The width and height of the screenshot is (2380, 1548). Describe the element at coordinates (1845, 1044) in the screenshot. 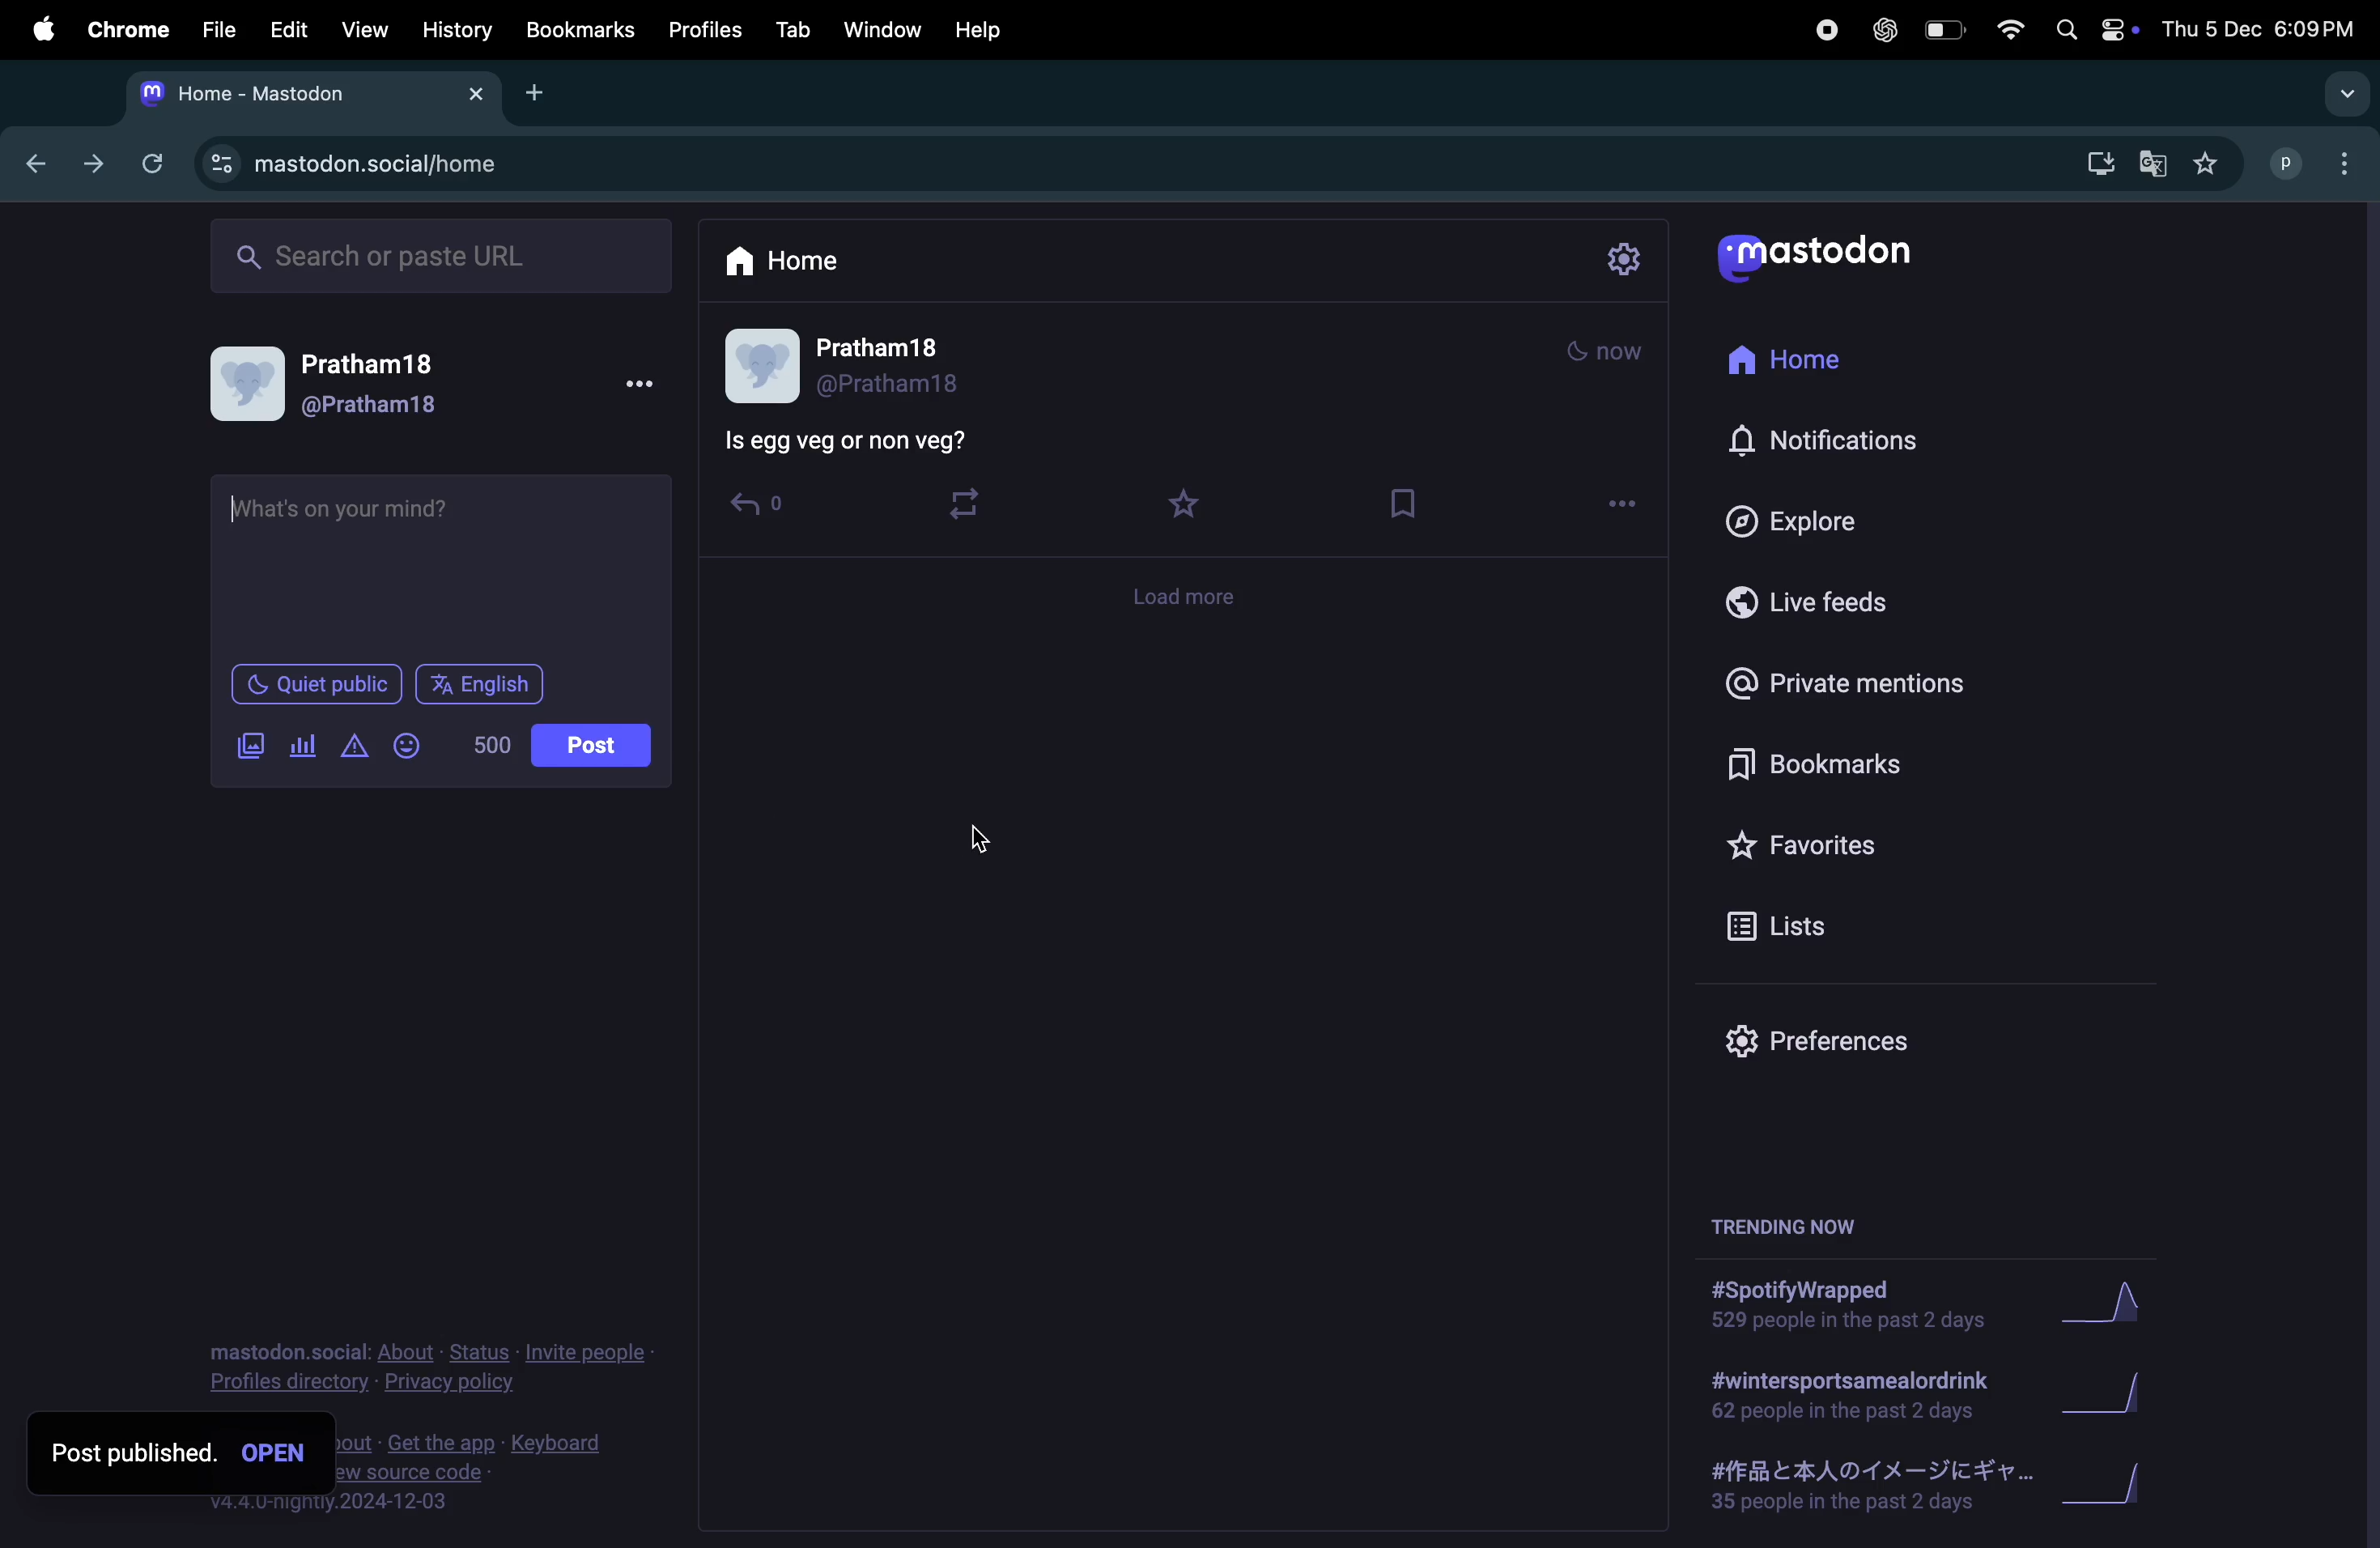

I see `prefences` at that location.